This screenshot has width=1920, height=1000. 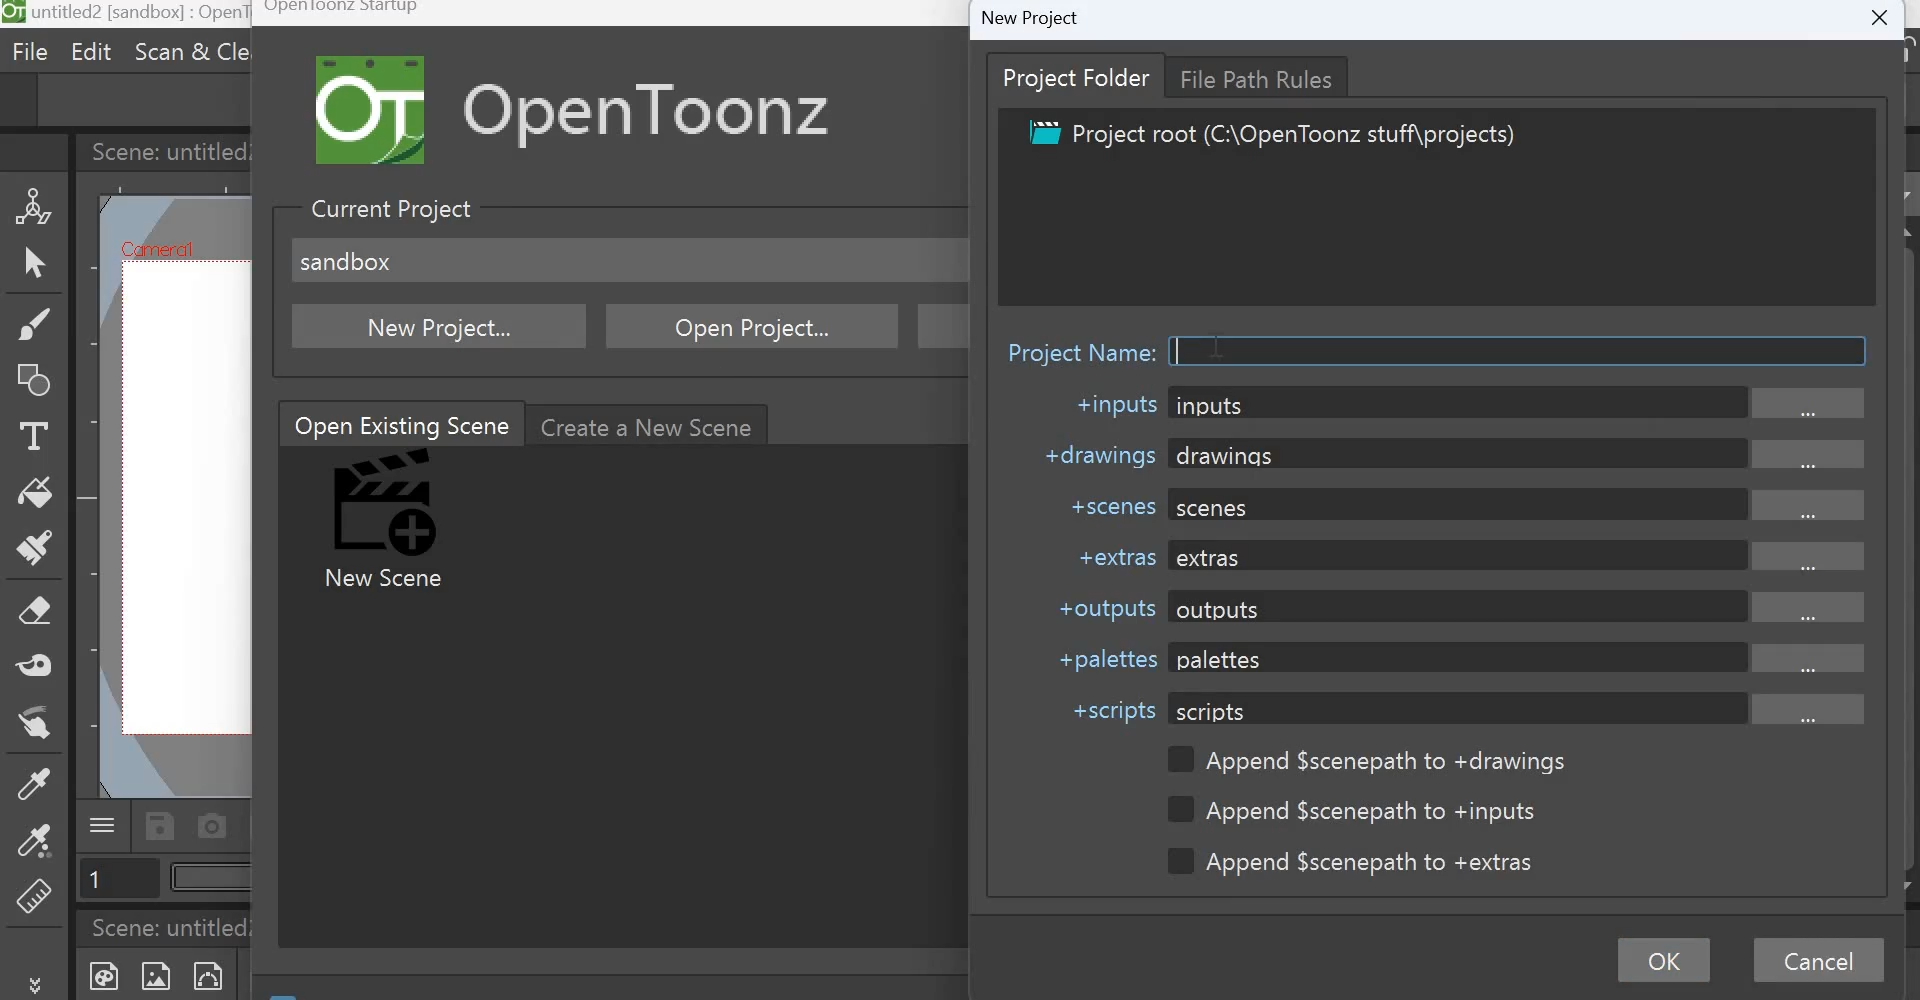 What do you see at coordinates (127, 15) in the screenshot?
I see `untitled 2[sandbox] : OpenToonz` at bounding box center [127, 15].